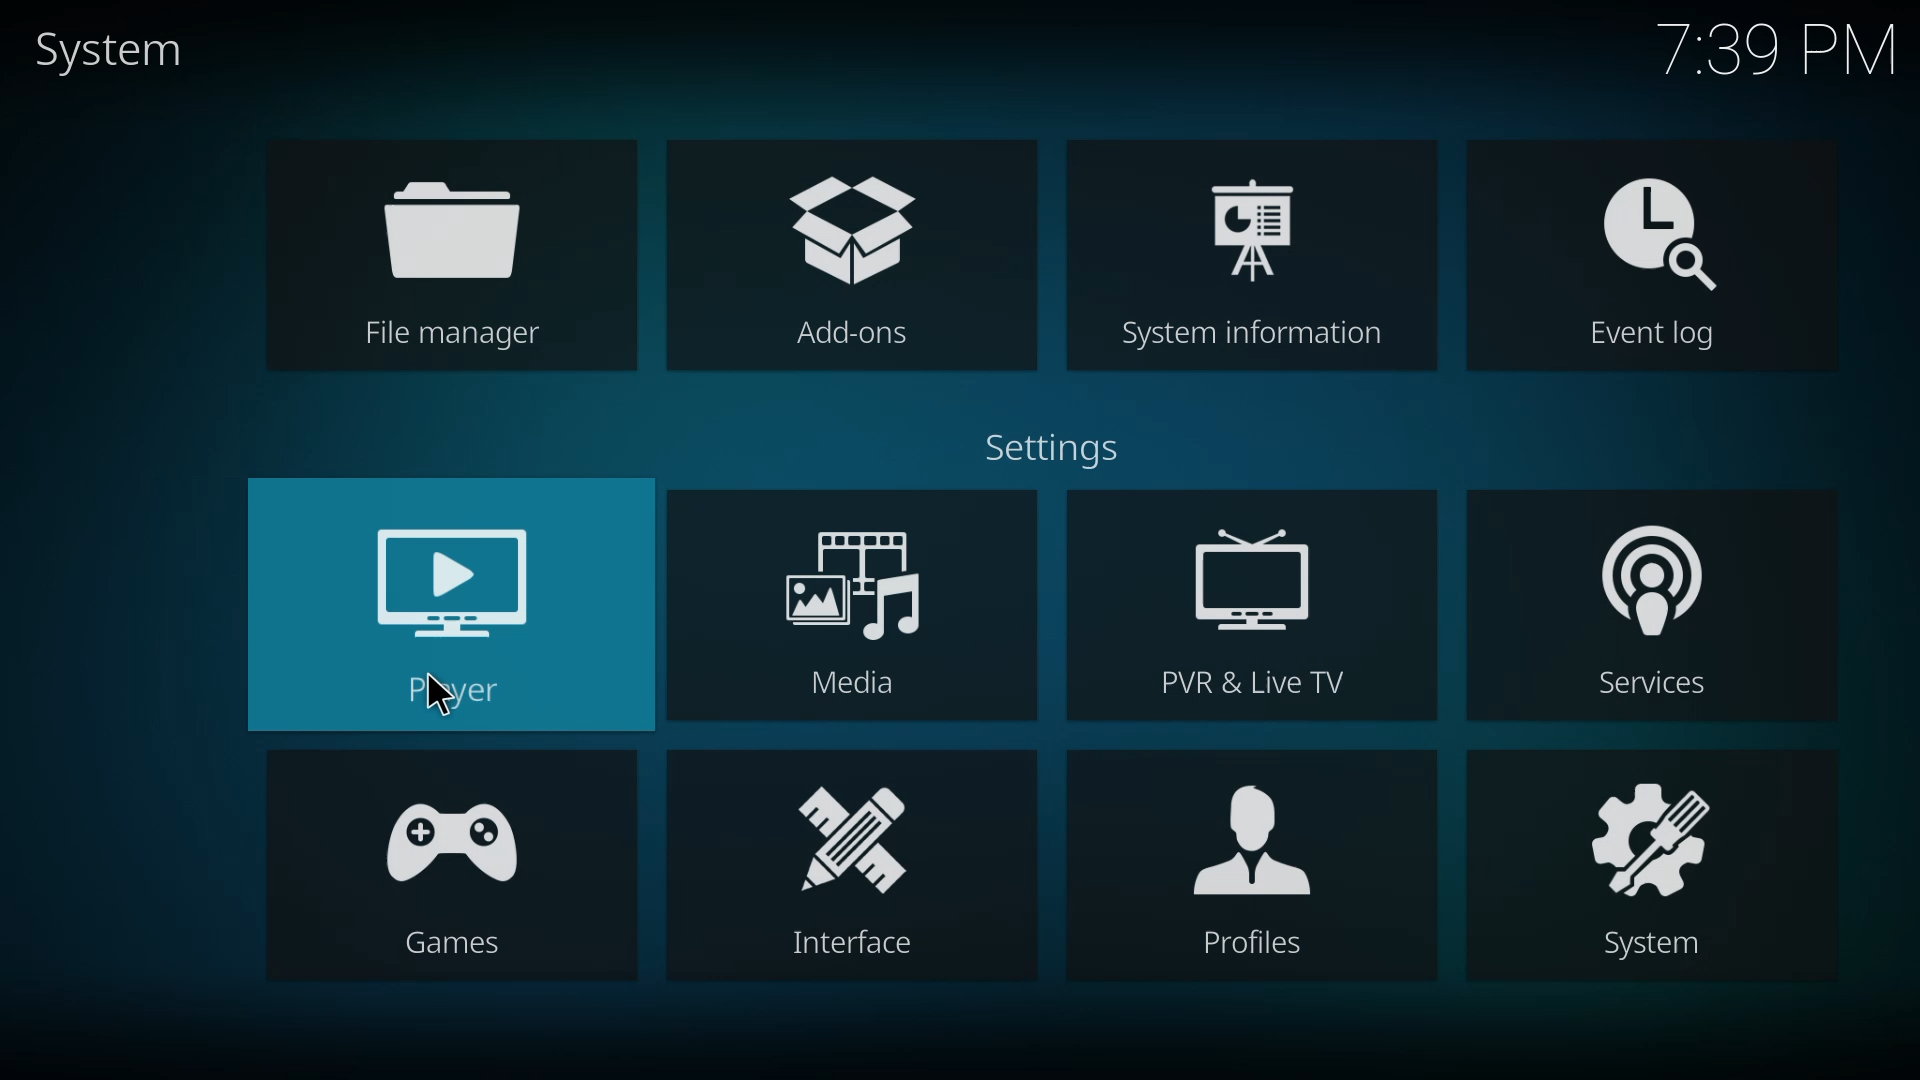  I want to click on event log, so click(1652, 262).